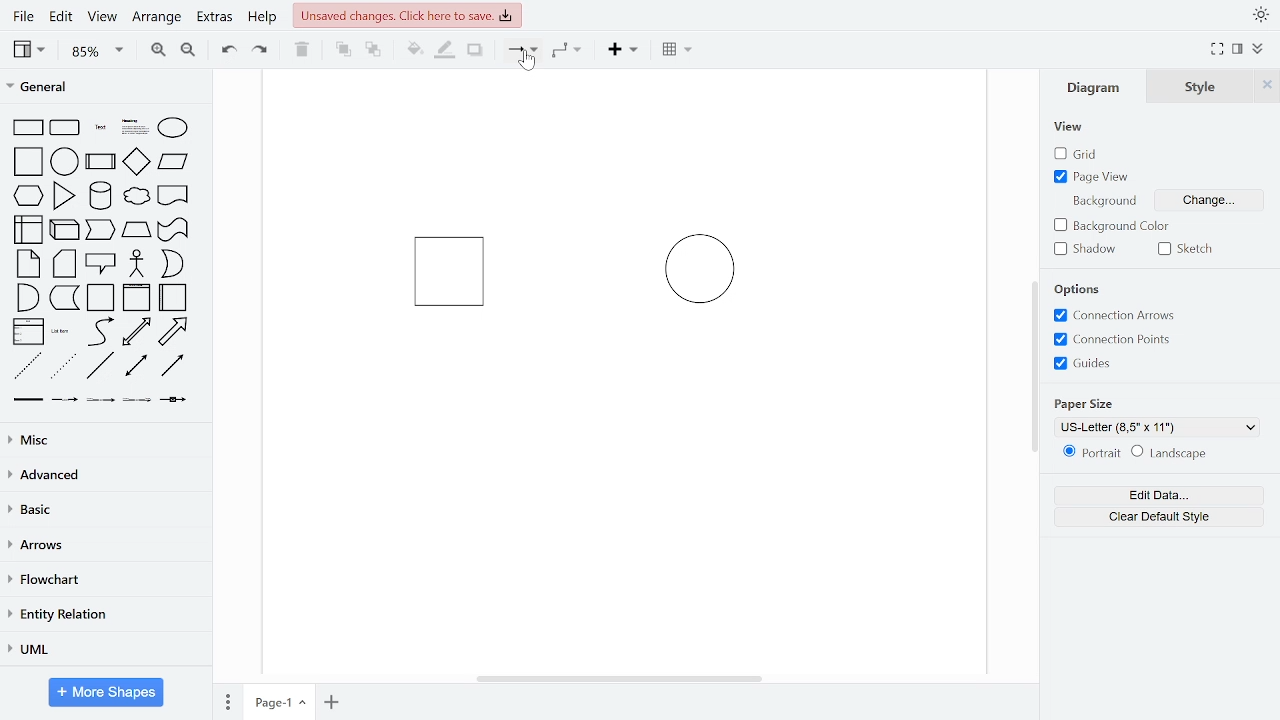 Image resolution: width=1280 pixels, height=720 pixels. I want to click on entity relation, so click(102, 616).